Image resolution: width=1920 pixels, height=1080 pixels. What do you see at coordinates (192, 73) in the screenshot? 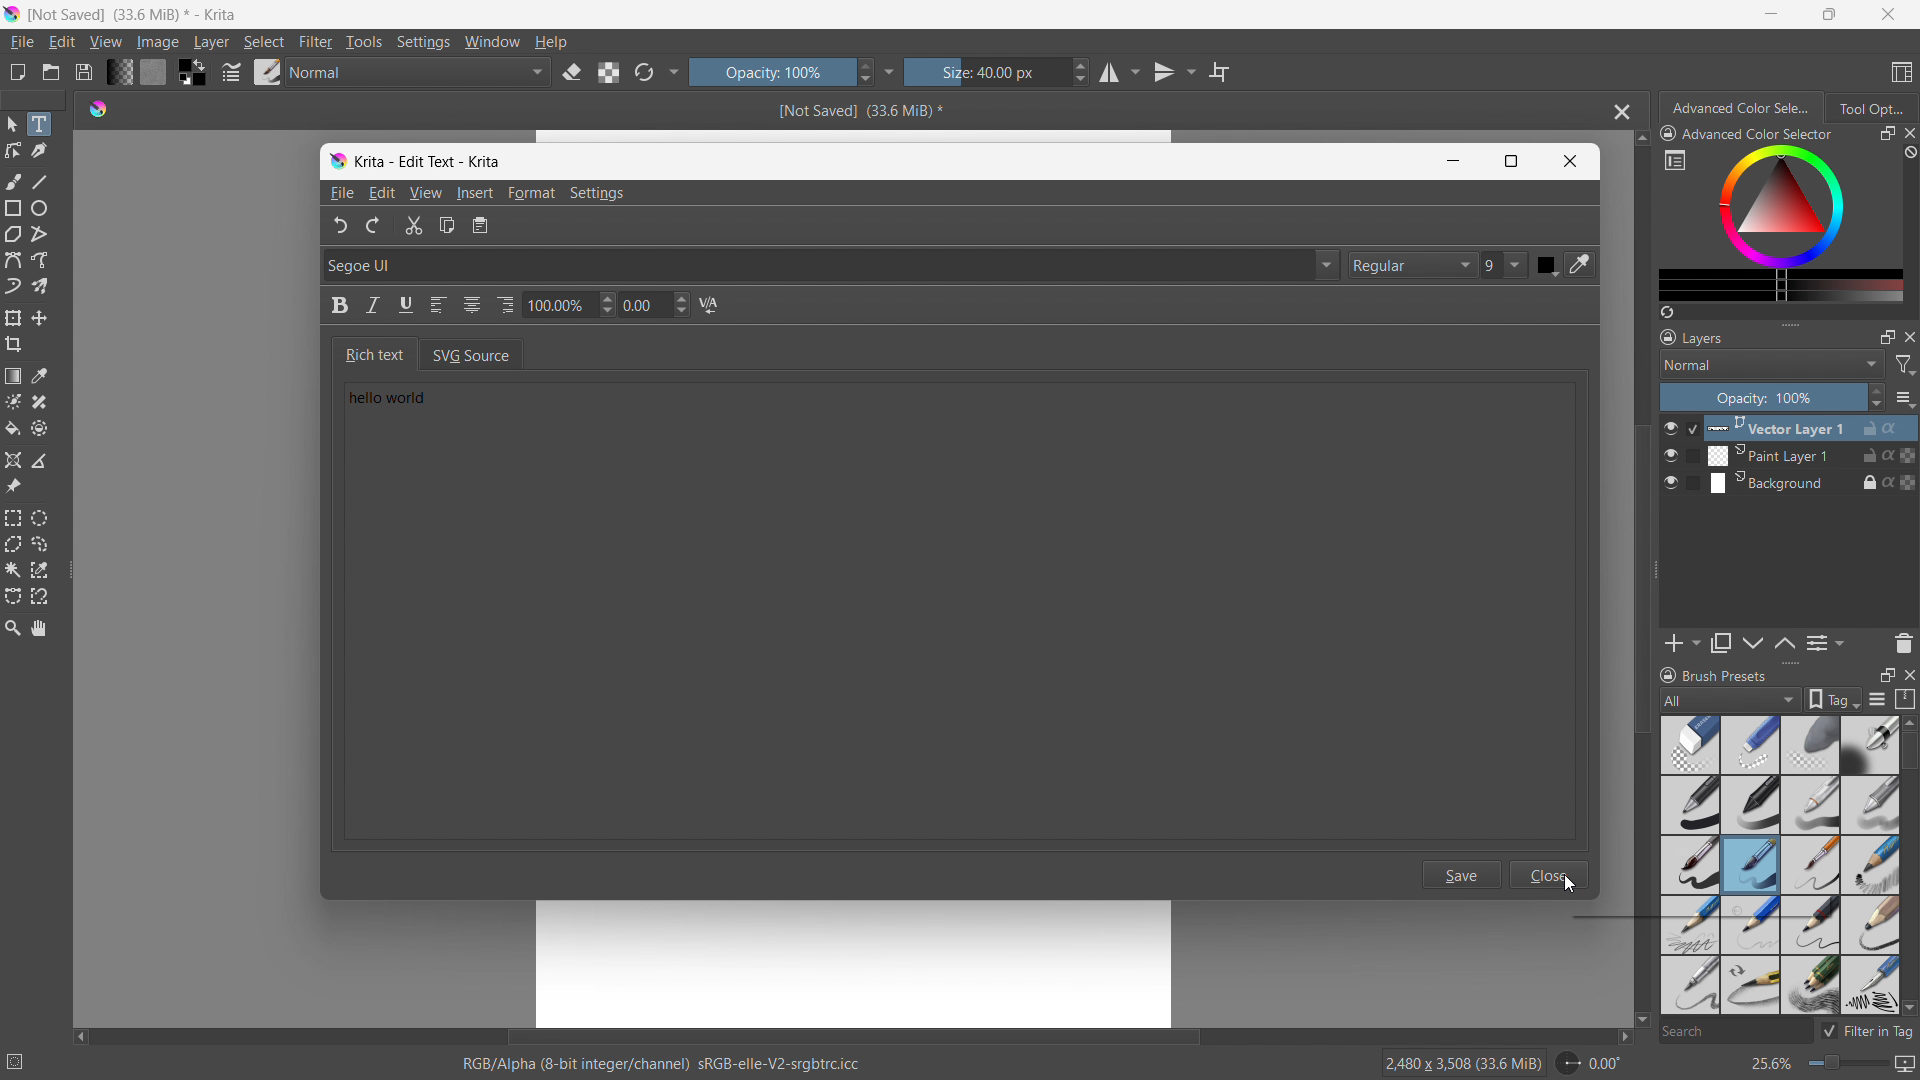
I see `swap foreground and background colors` at bounding box center [192, 73].